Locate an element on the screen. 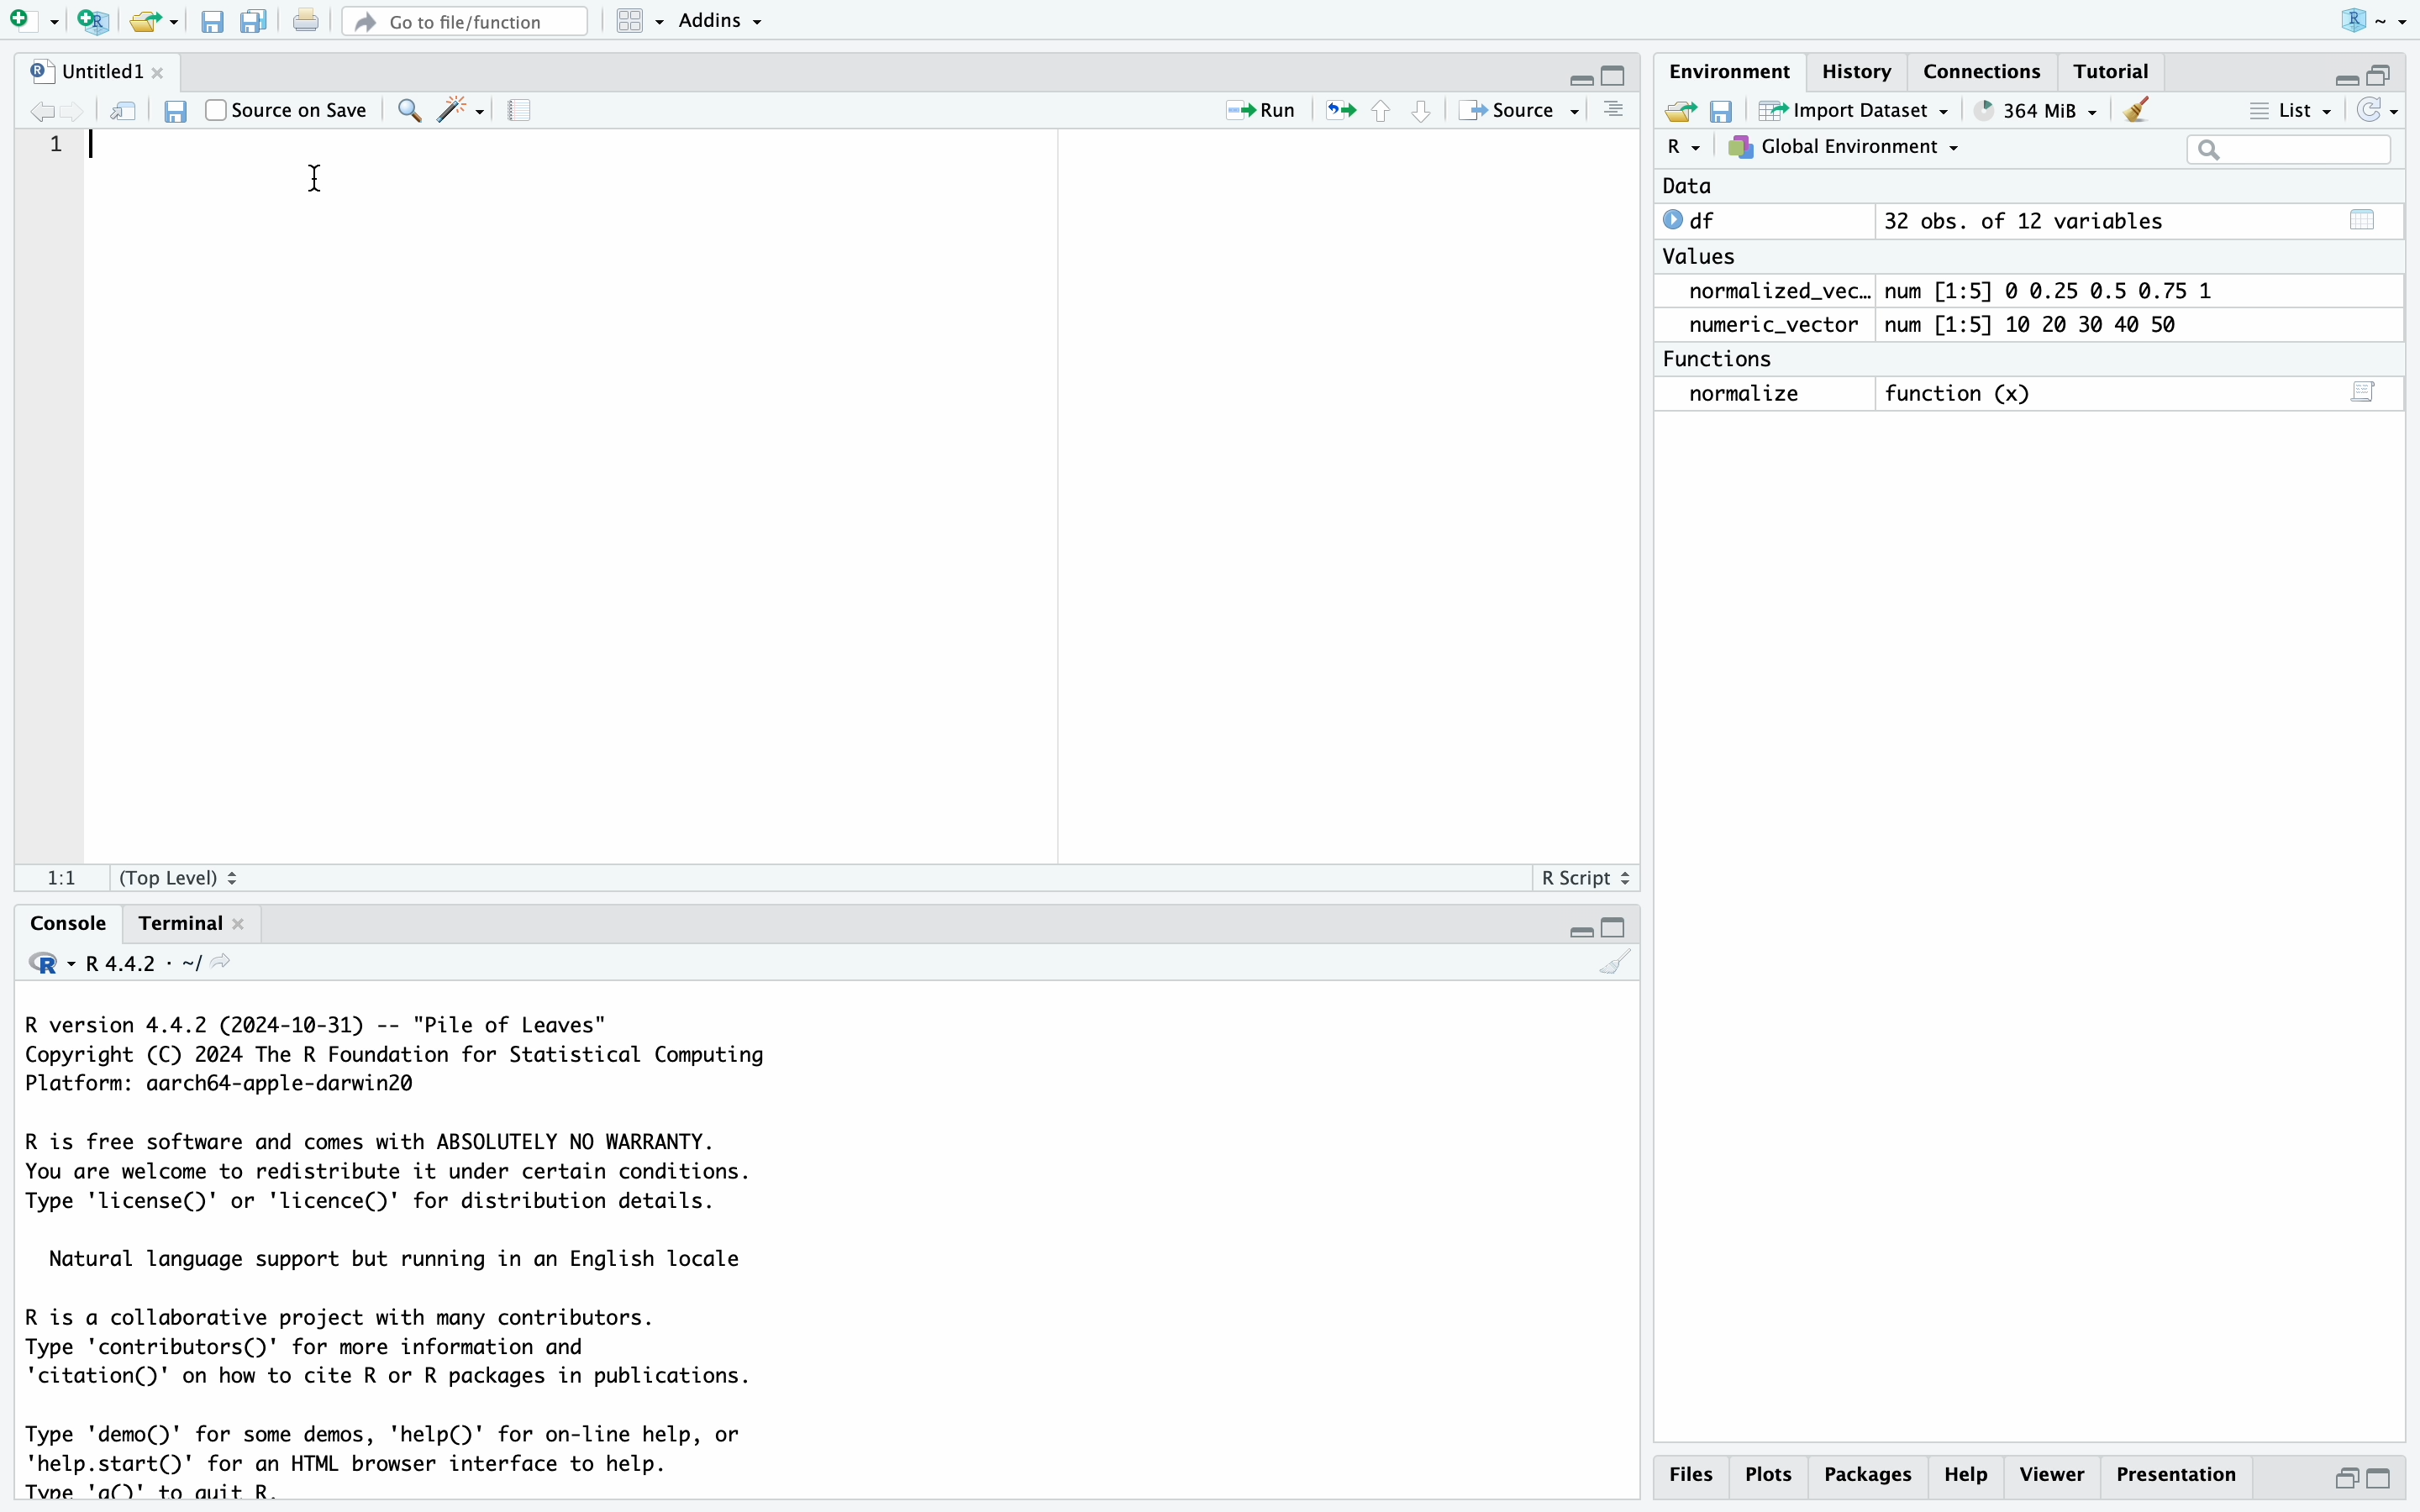 The image size is (2420, 1512). Fullscreen is located at coordinates (2367, 71).